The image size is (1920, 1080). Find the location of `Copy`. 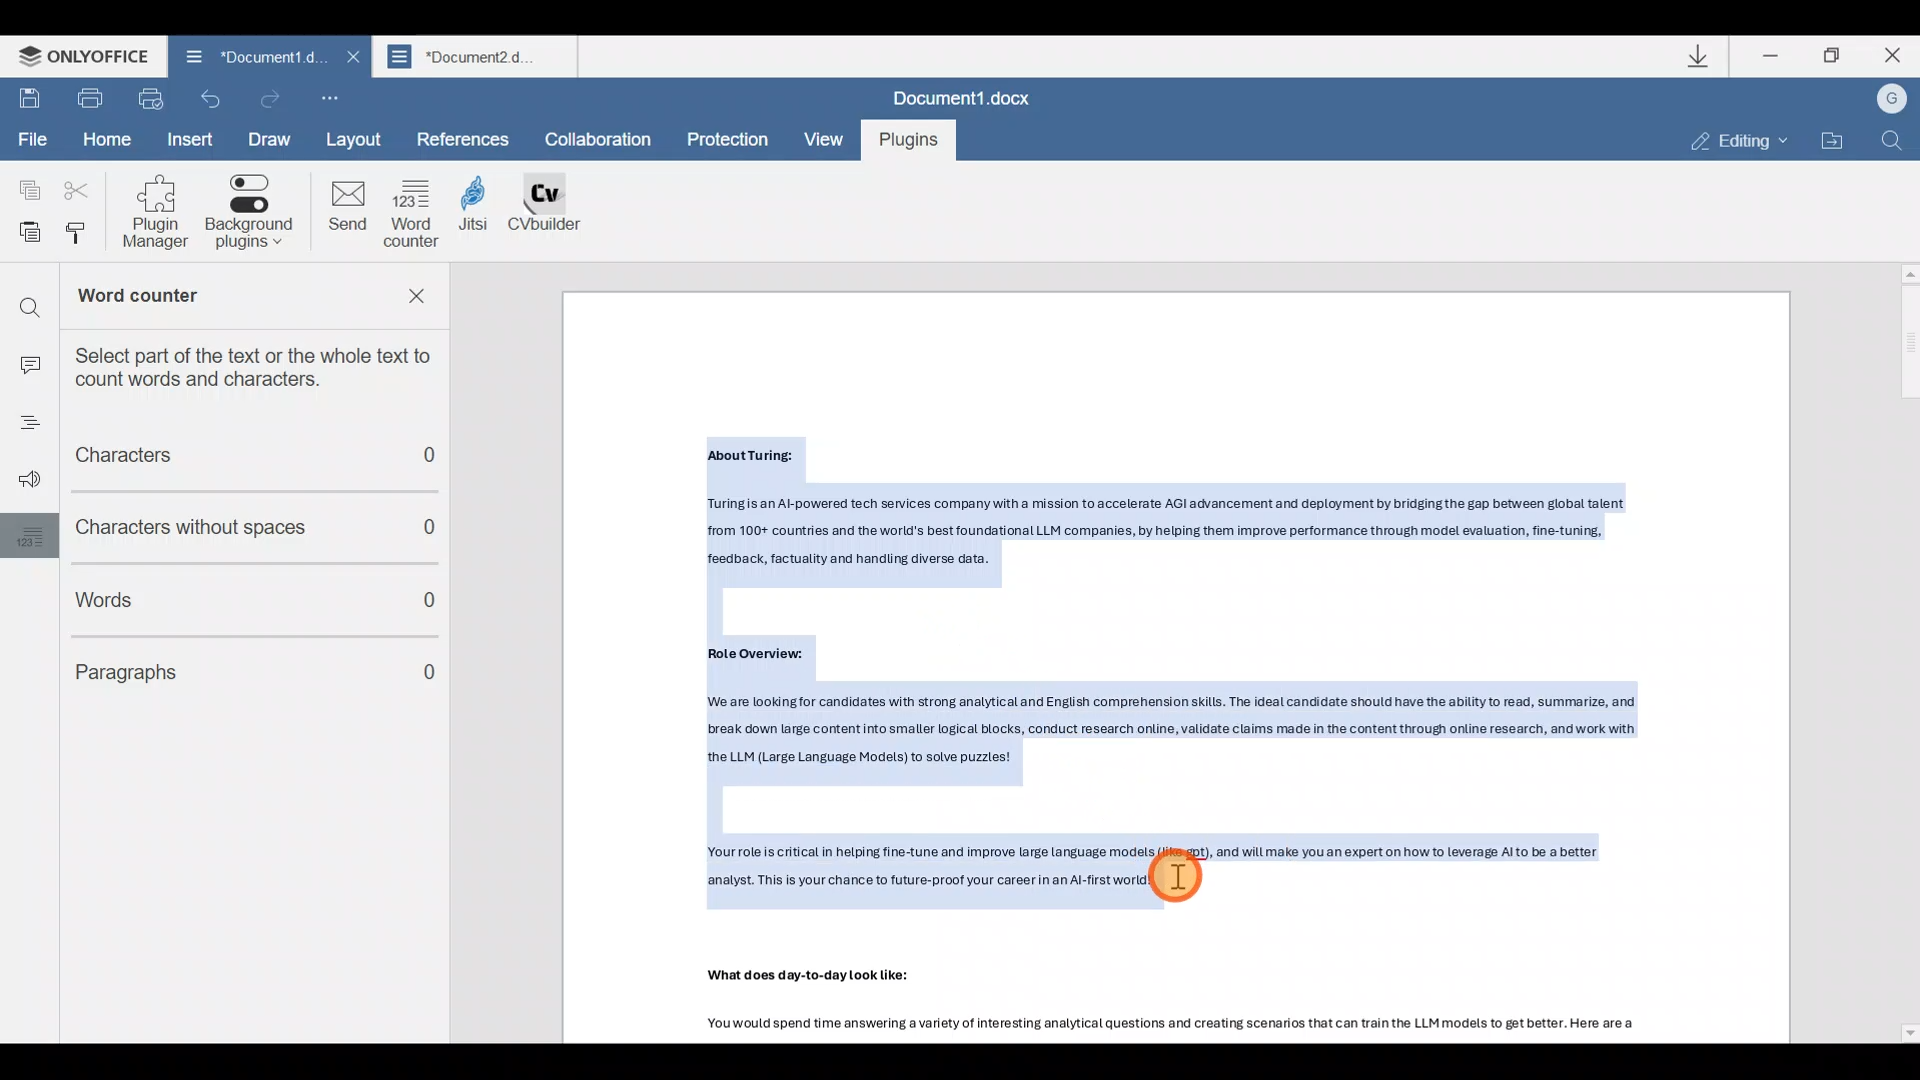

Copy is located at coordinates (27, 188).